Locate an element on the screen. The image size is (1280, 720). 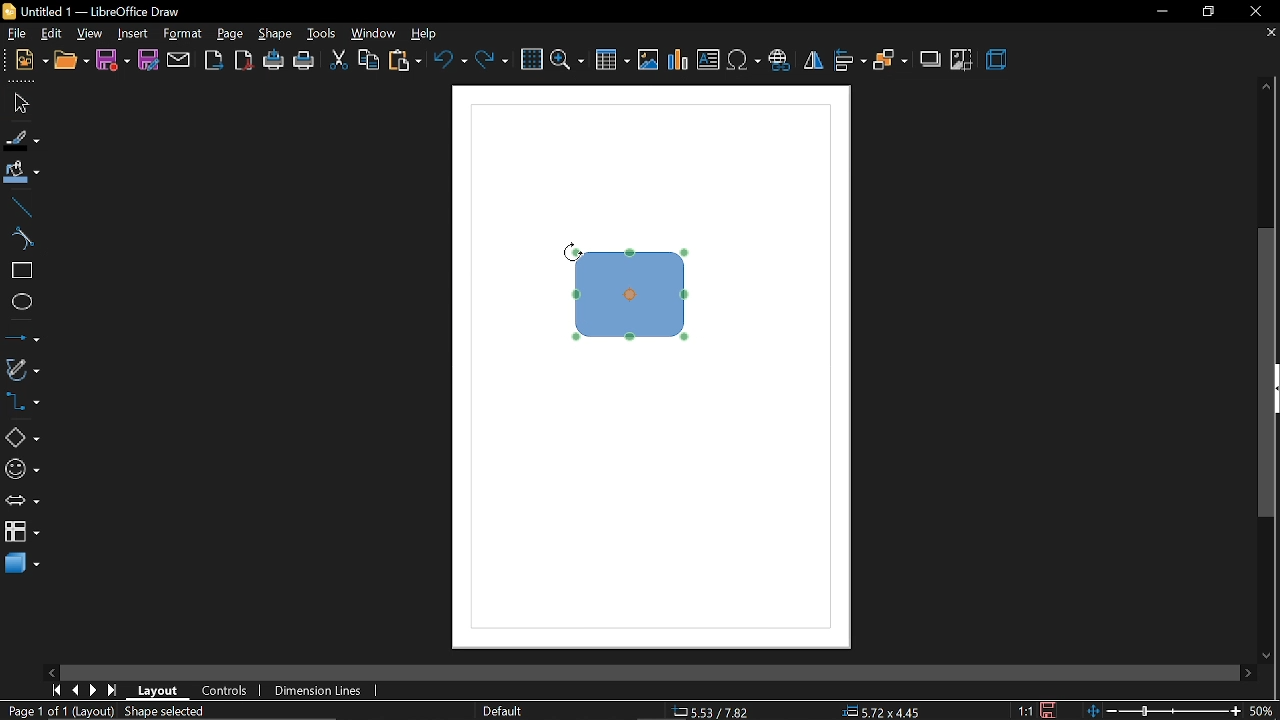
print is located at coordinates (305, 61).